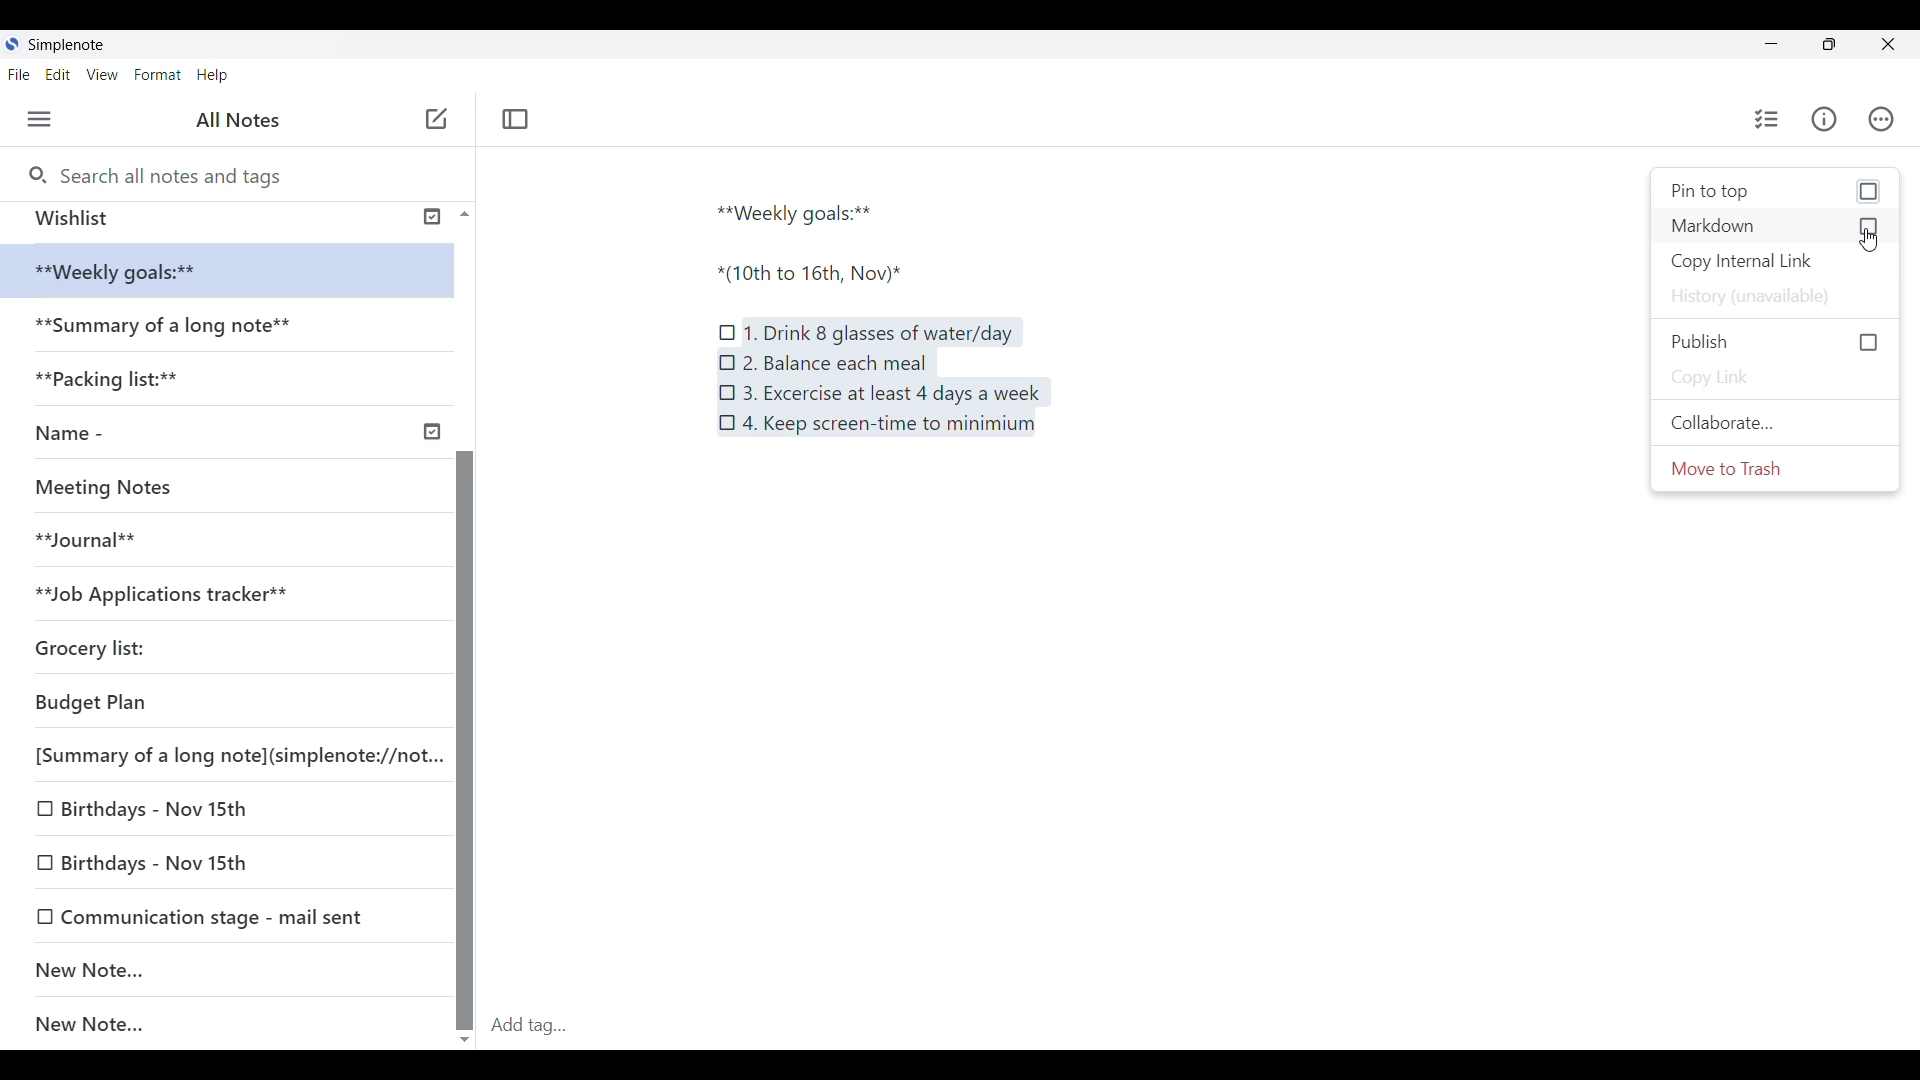 The width and height of the screenshot is (1920, 1080). Describe the element at coordinates (1721, 427) in the screenshot. I see `Collaborate` at that location.